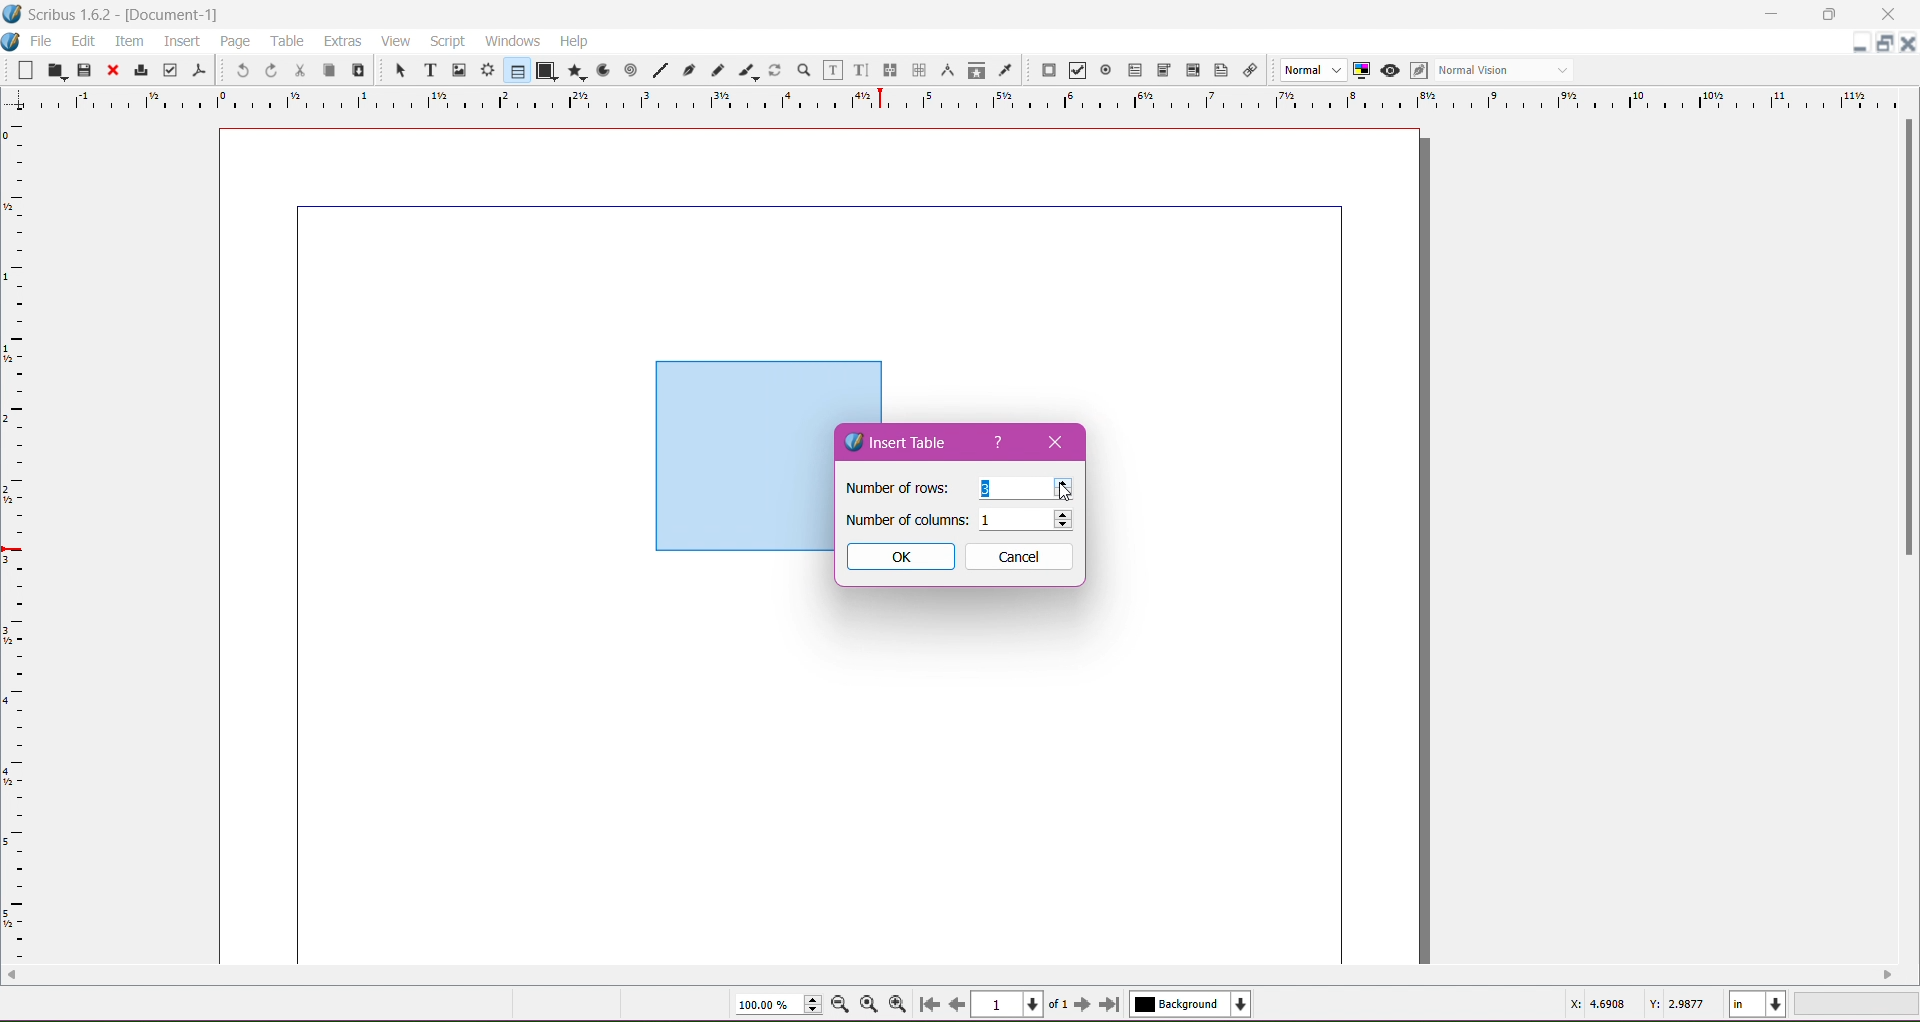 This screenshot has height=1022, width=1920. Describe the element at coordinates (510, 40) in the screenshot. I see `Windows` at that location.